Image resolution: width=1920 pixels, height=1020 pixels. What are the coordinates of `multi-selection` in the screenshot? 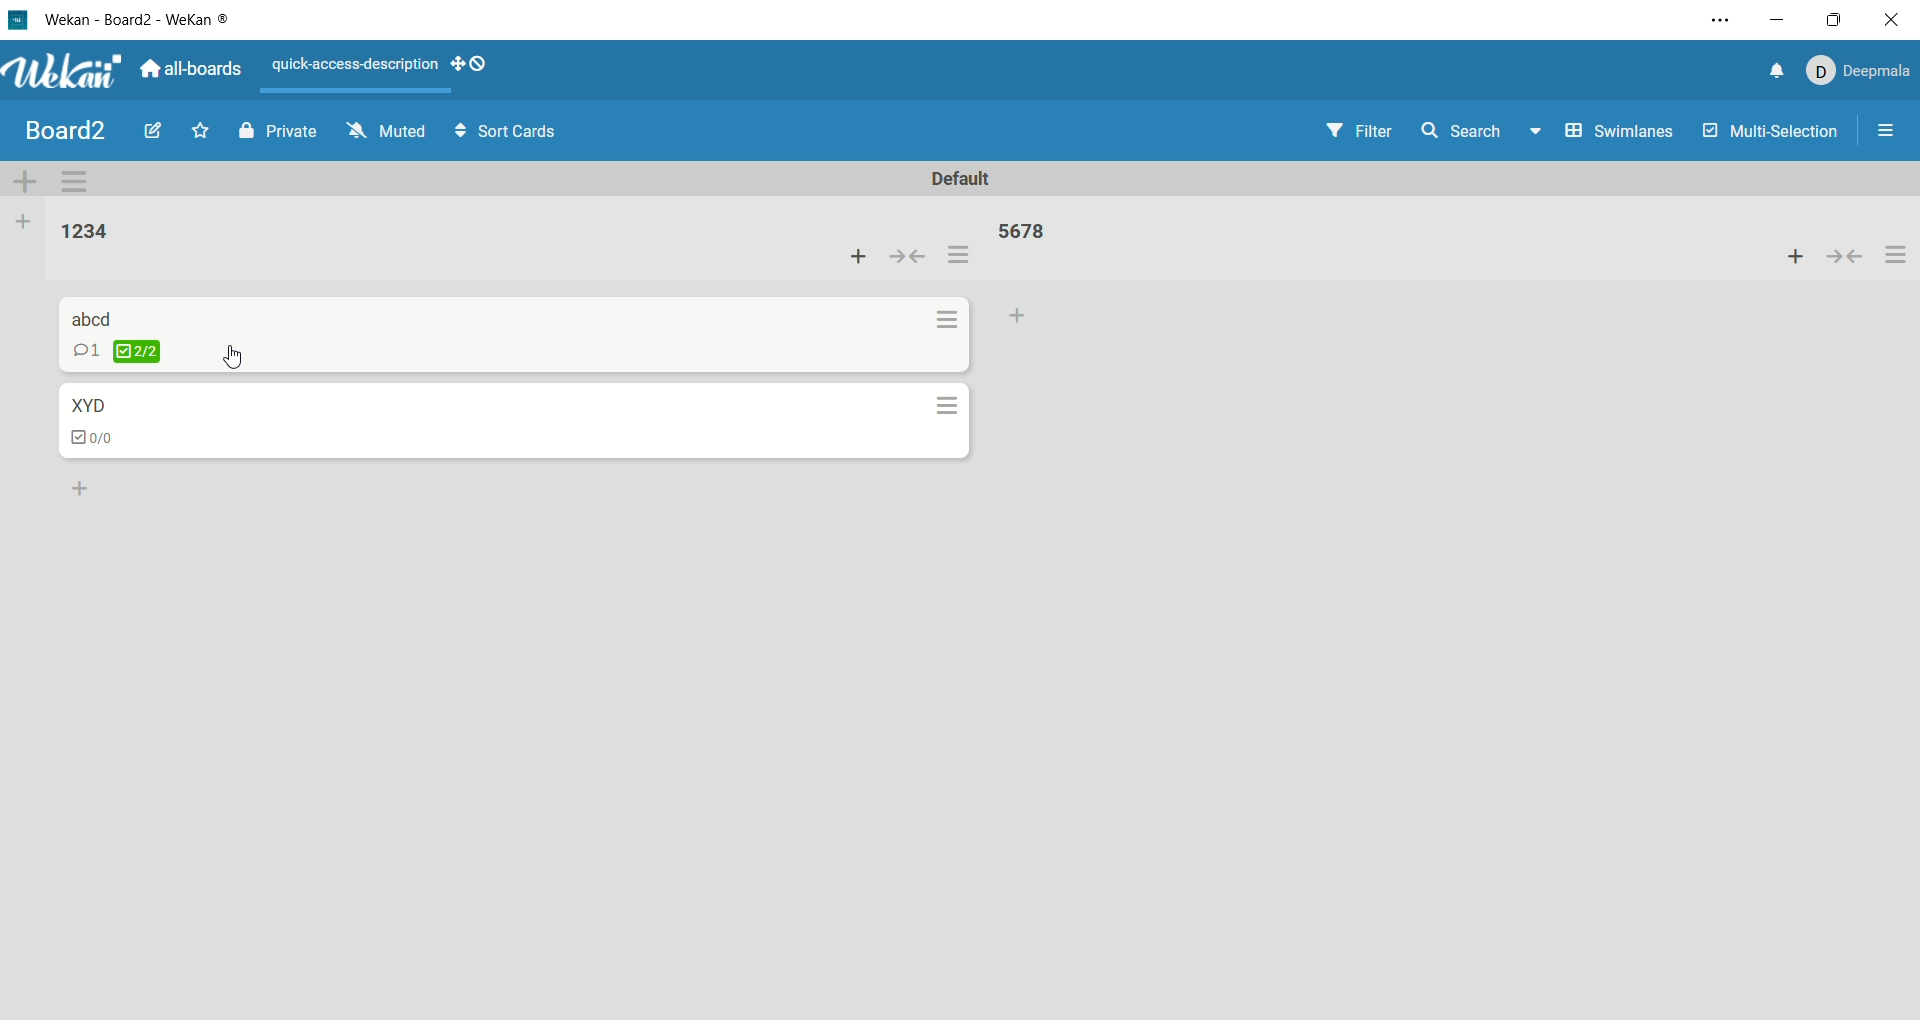 It's located at (1773, 132).